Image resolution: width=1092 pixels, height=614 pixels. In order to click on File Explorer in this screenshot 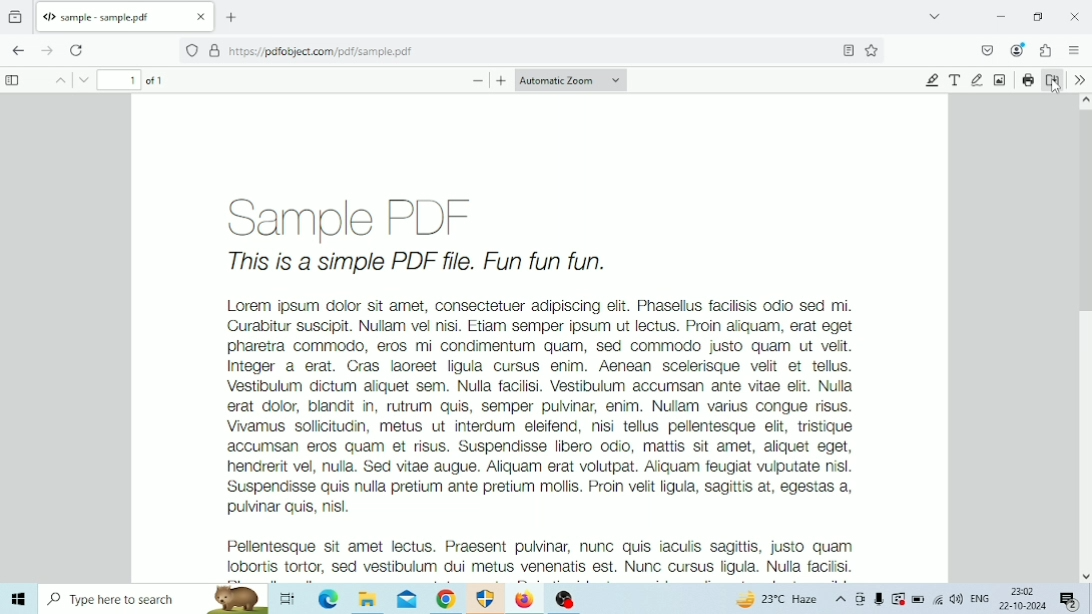, I will do `click(368, 598)`.